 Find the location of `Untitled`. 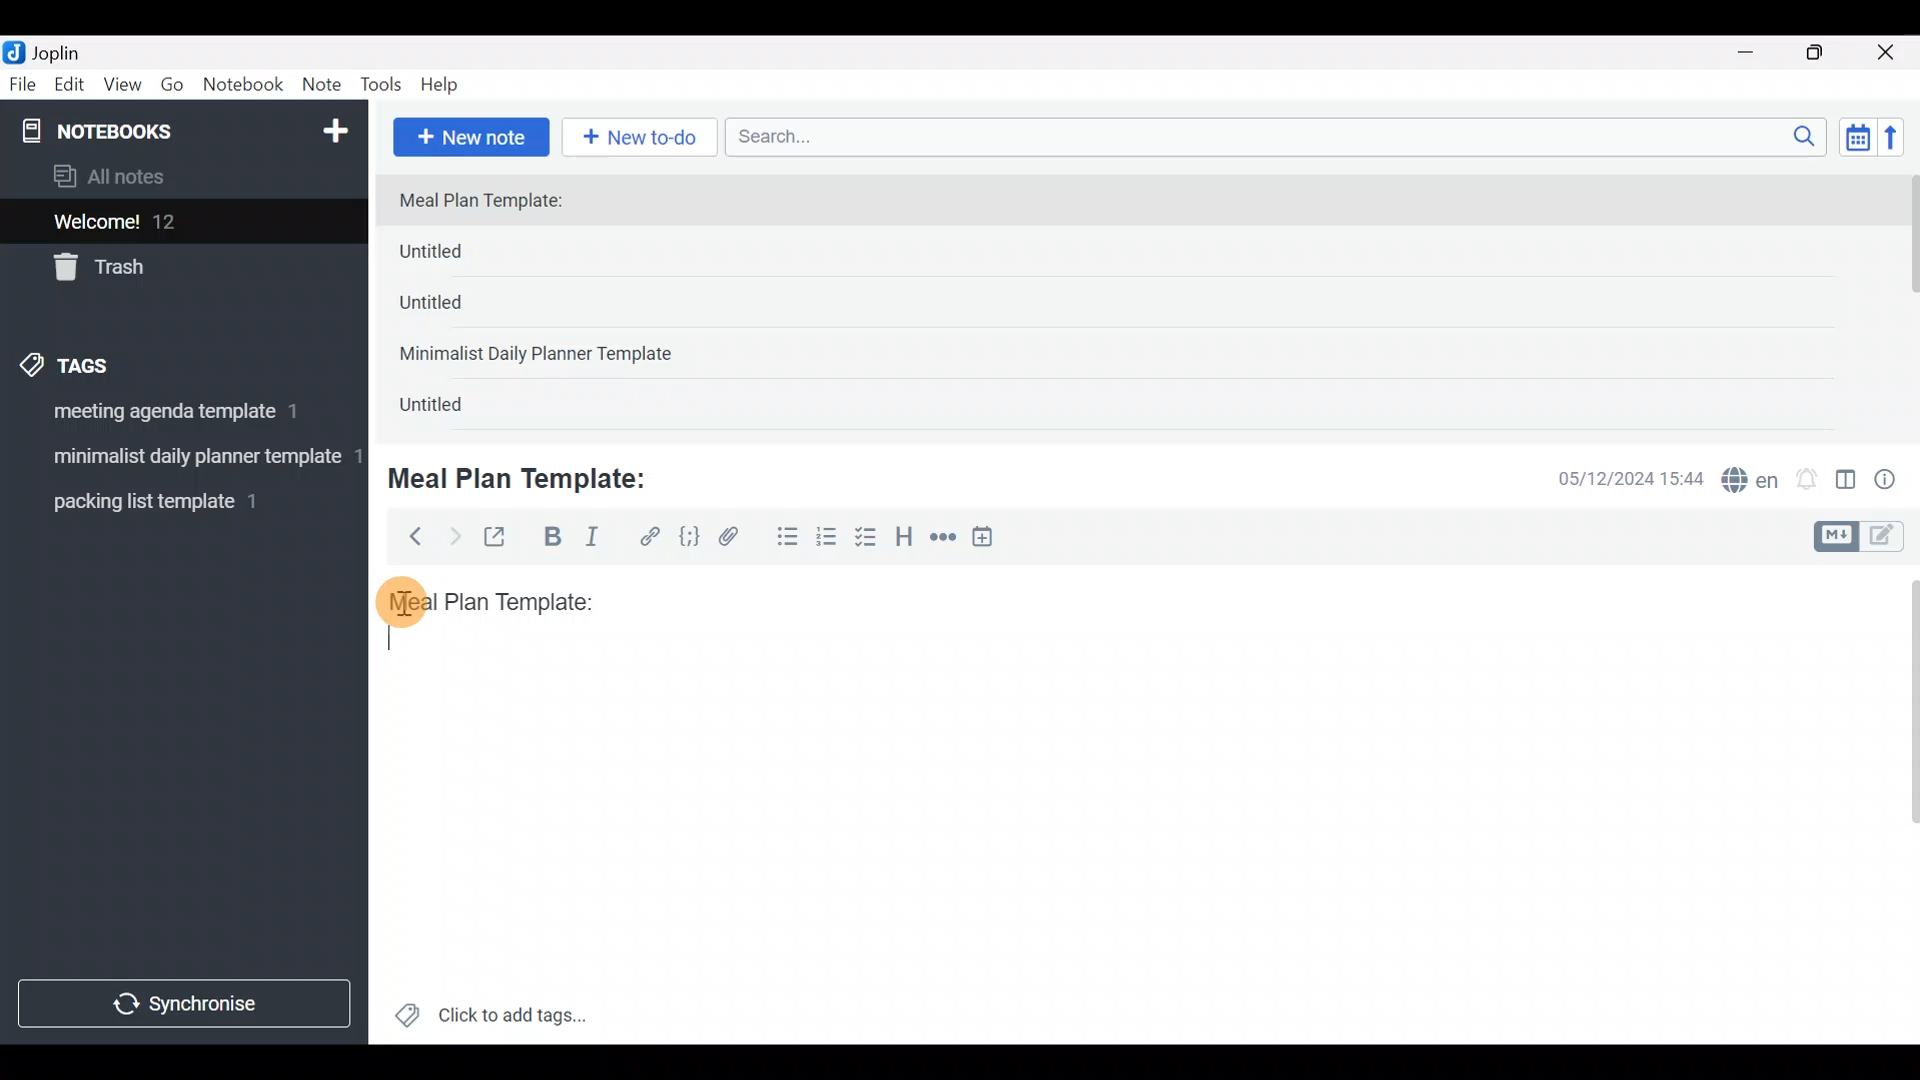

Untitled is located at coordinates (458, 309).